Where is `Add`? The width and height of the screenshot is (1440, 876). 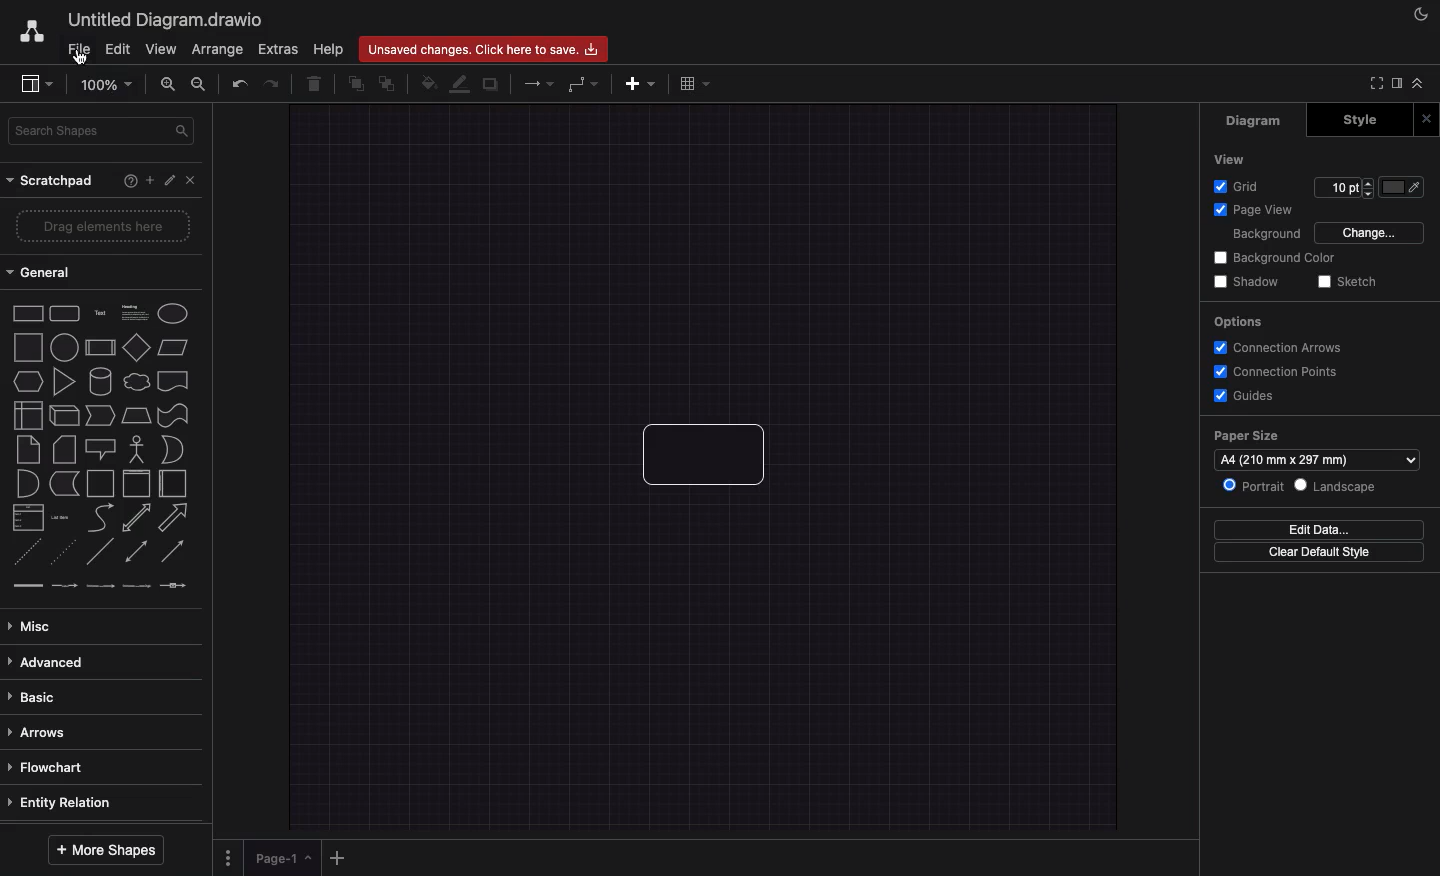
Add is located at coordinates (146, 181).